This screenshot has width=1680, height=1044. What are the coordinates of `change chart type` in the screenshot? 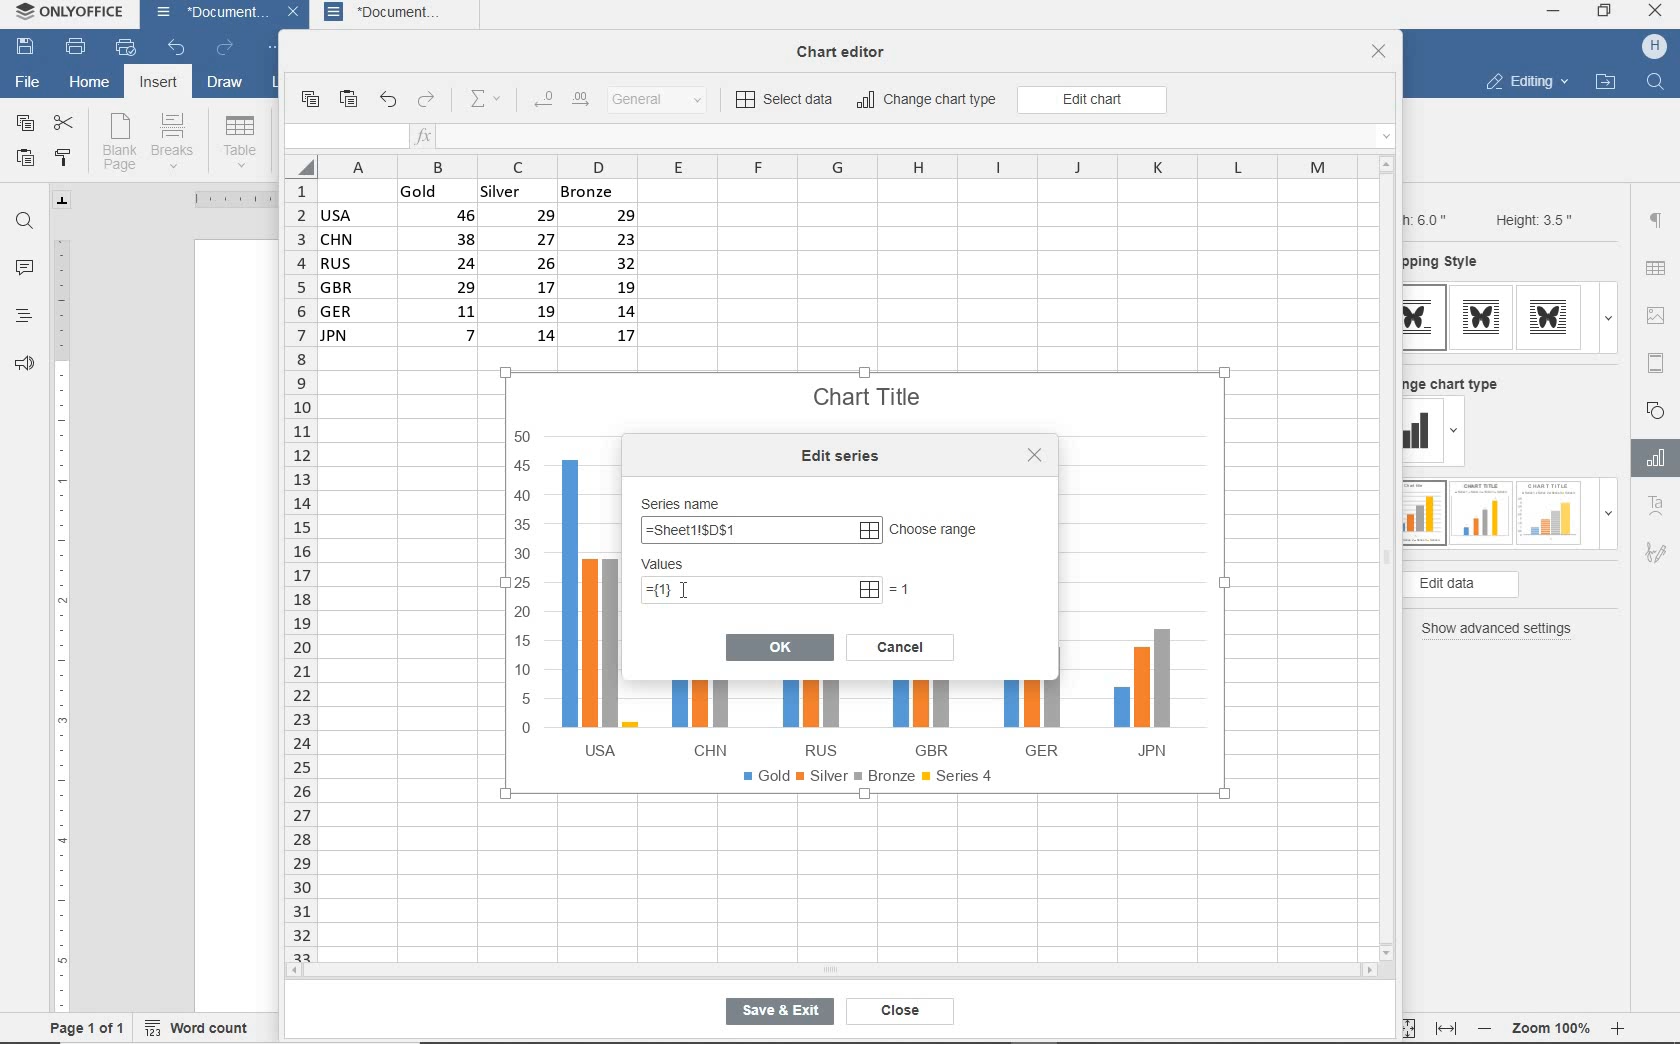 It's located at (928, 101).